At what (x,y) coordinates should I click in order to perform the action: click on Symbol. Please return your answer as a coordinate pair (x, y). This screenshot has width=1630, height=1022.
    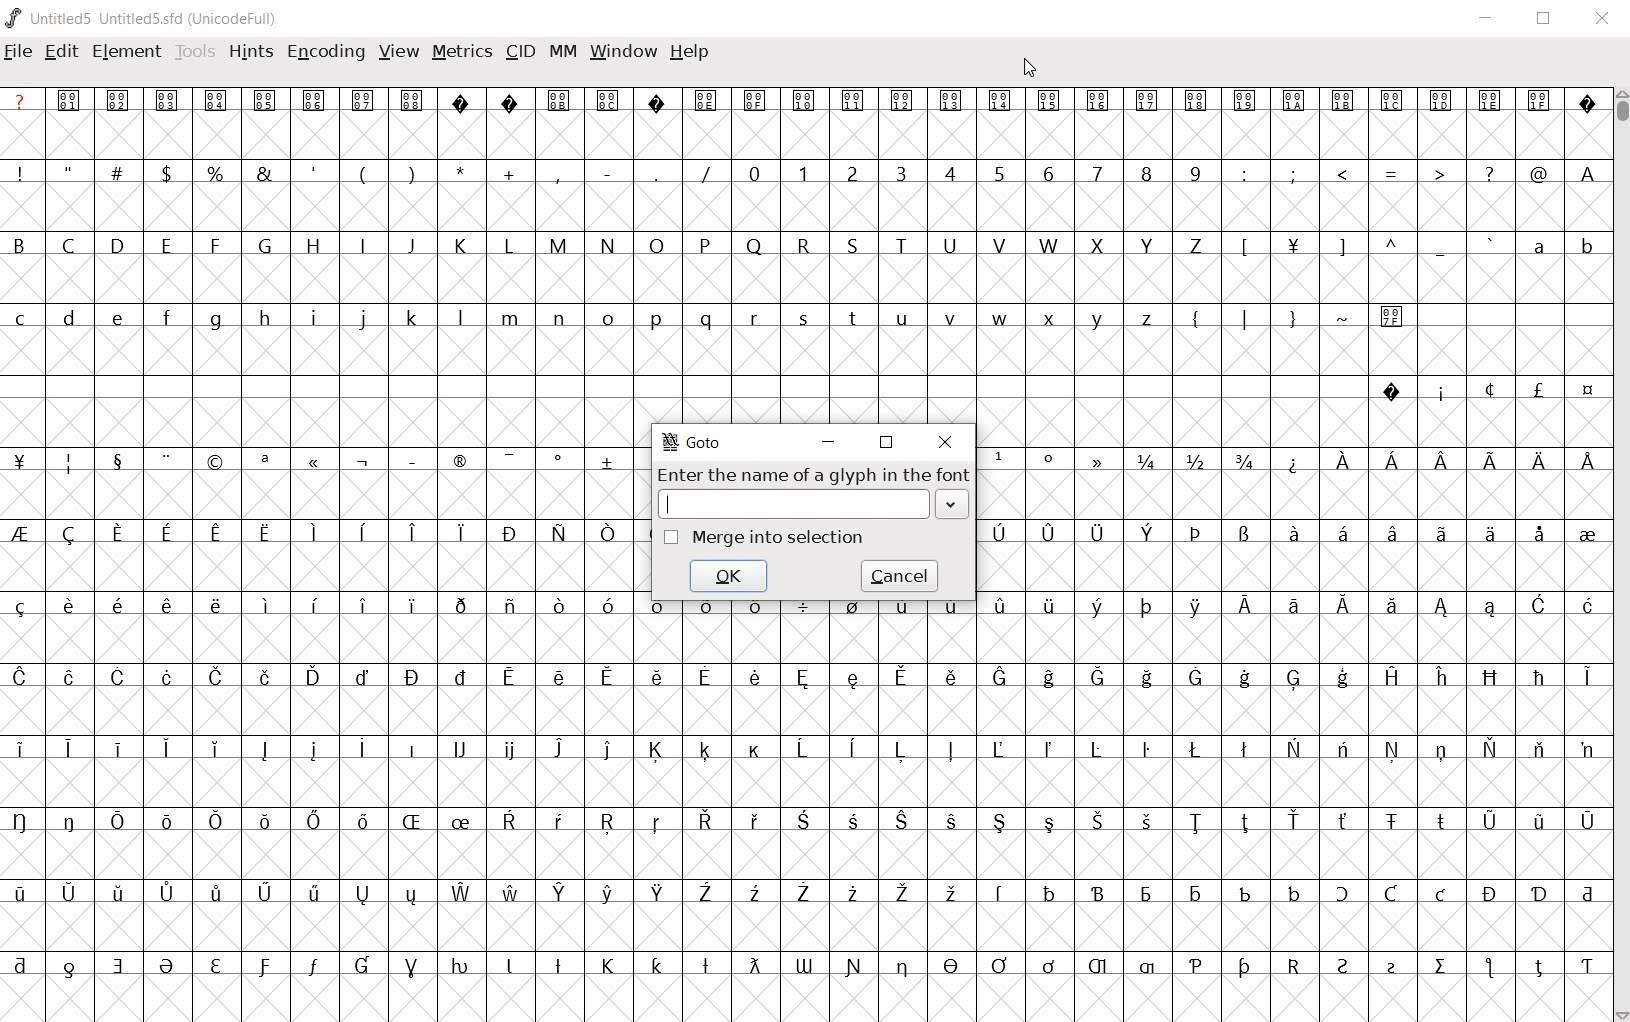
    Looking at the image, I should click on (1098, 893).